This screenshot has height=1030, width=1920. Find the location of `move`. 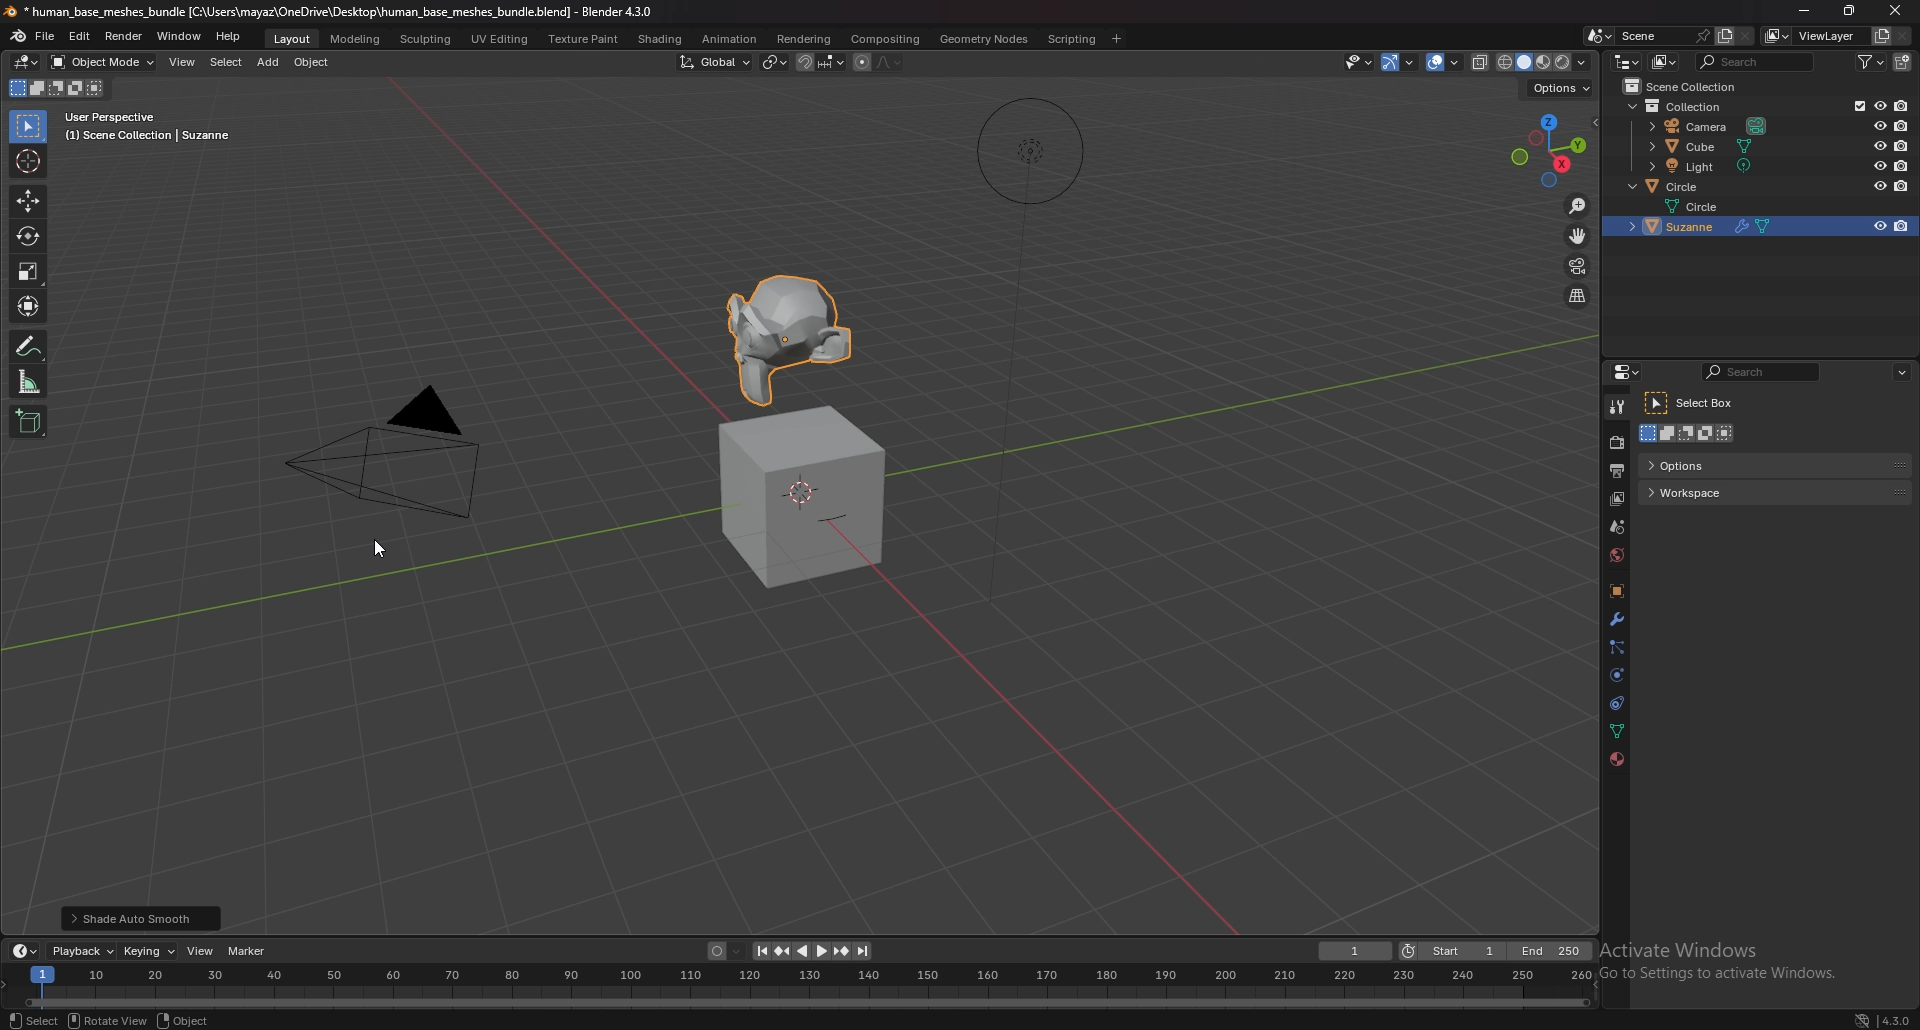

move is located at coordinates (1578, 235).